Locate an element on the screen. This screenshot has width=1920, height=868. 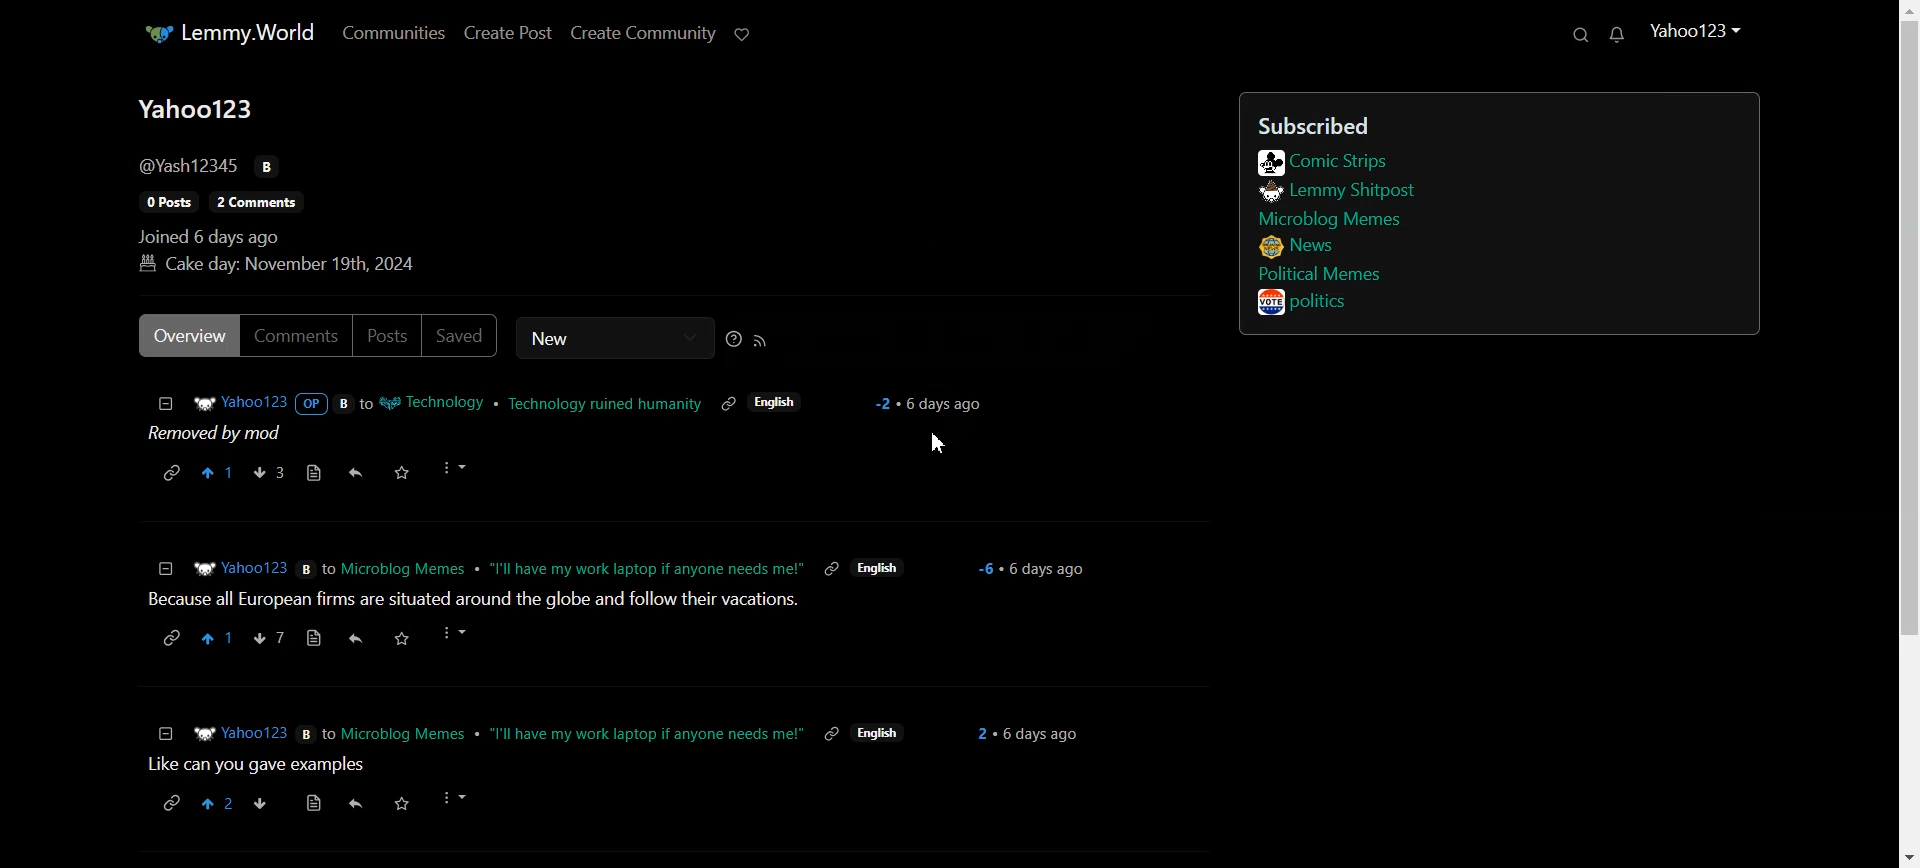
Save is located at coordinates (403, 472).